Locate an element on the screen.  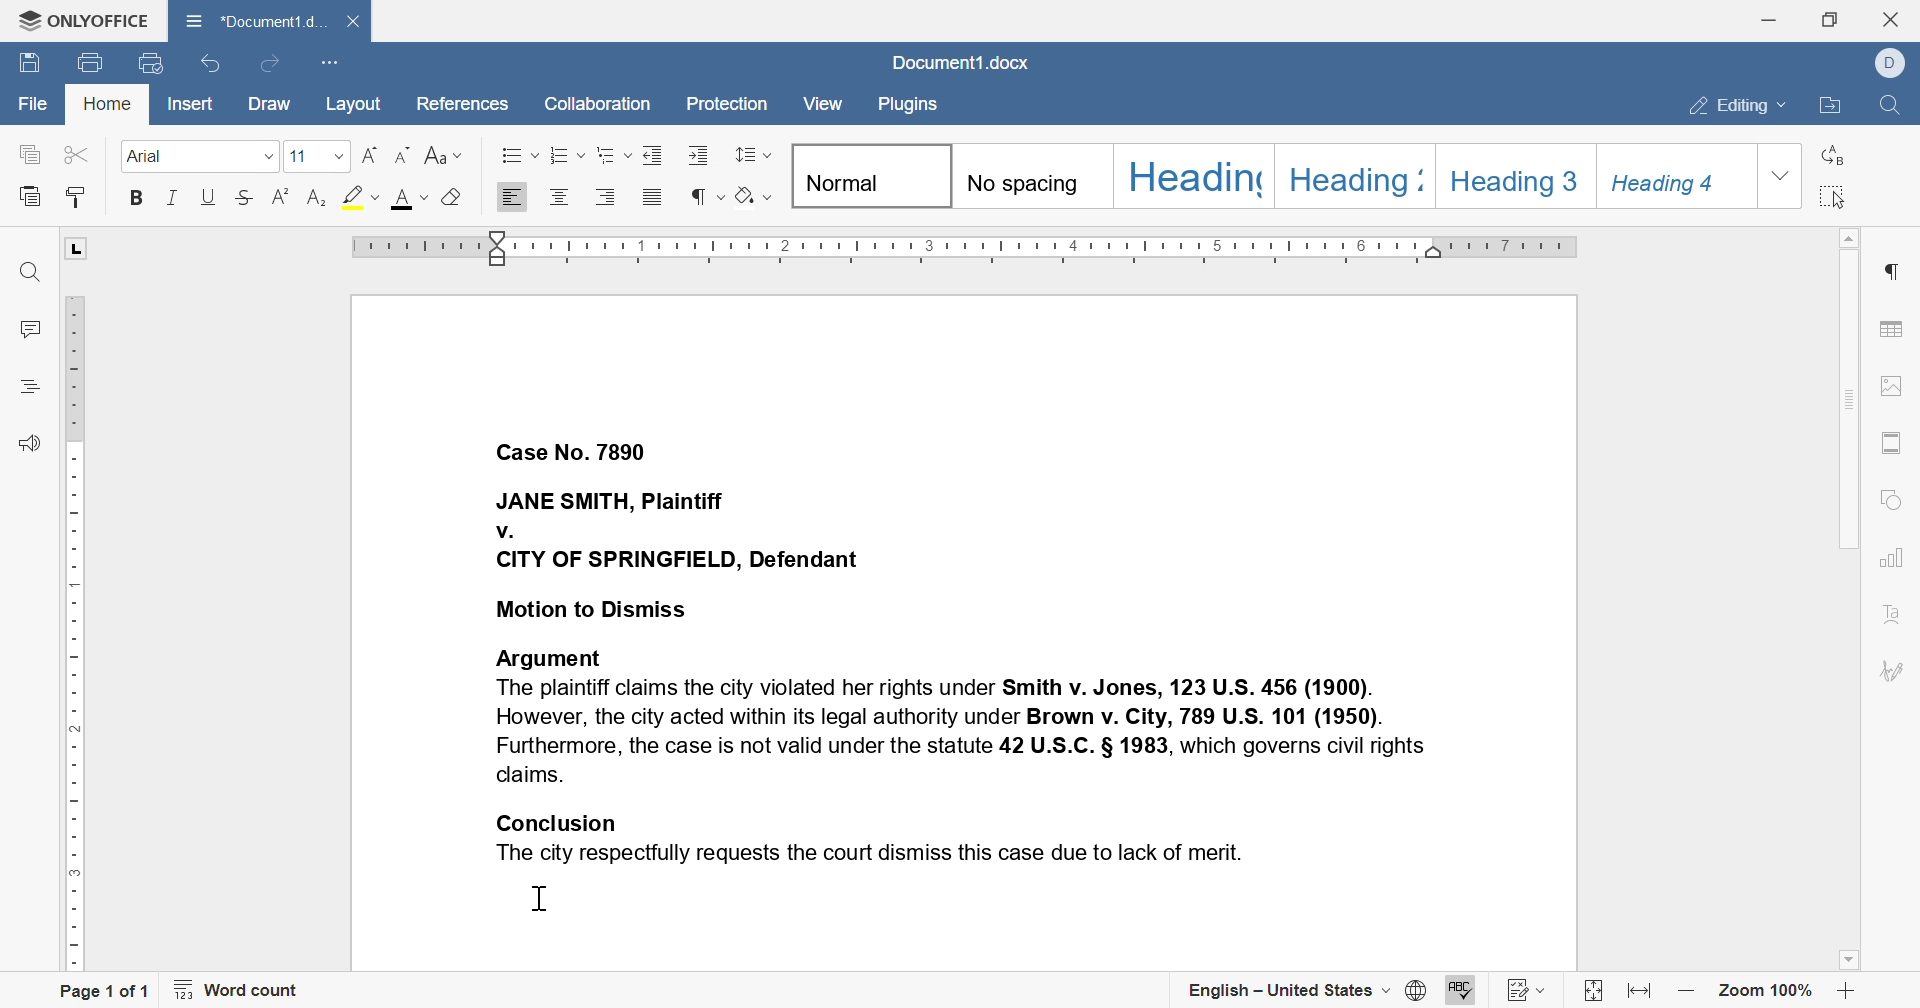
italic is located at coordinates (174, 197).